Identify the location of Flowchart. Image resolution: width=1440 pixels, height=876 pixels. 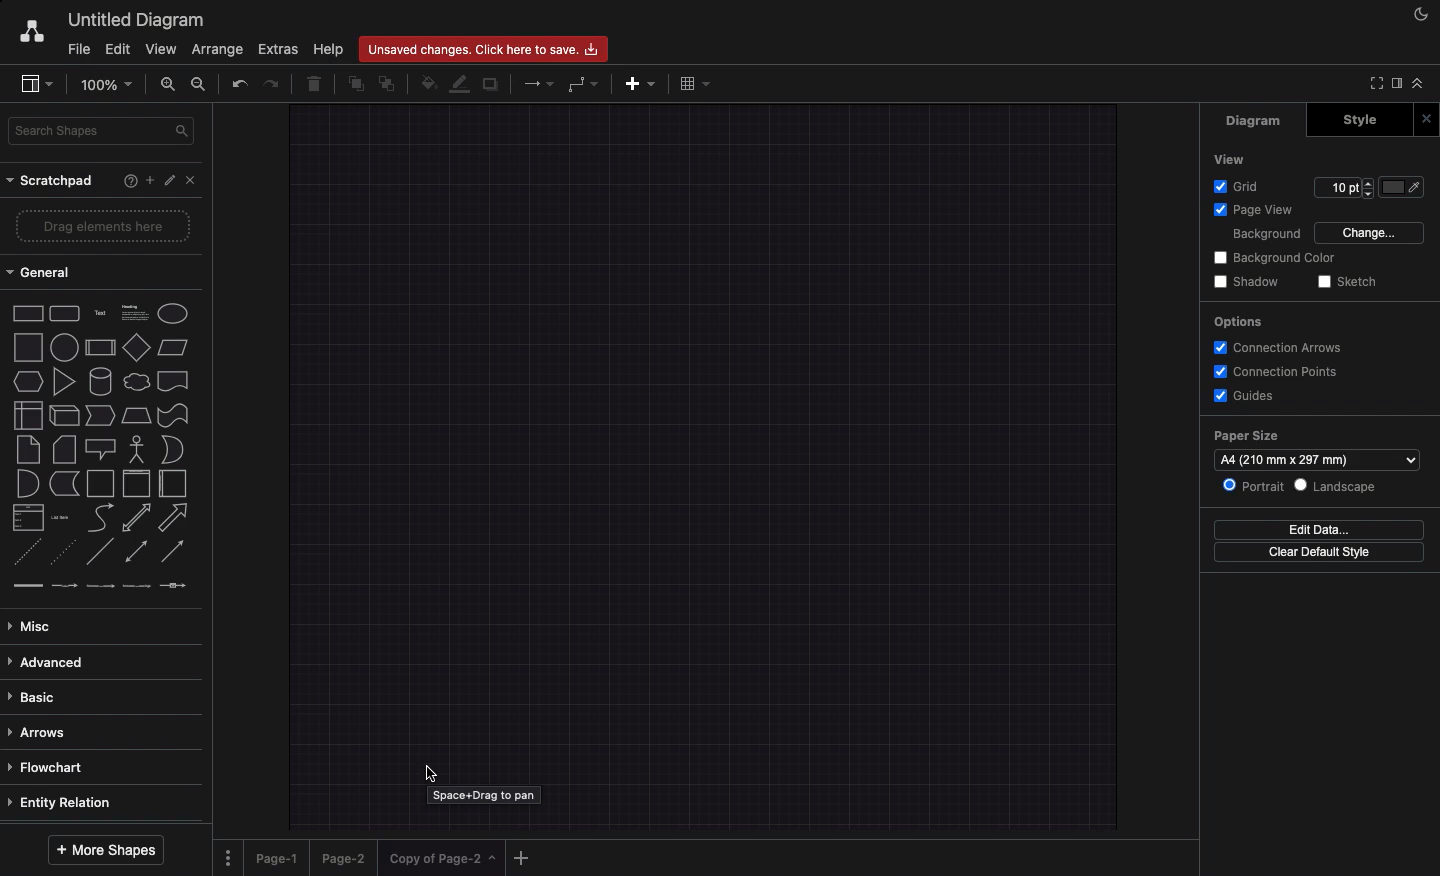
(51, 769).